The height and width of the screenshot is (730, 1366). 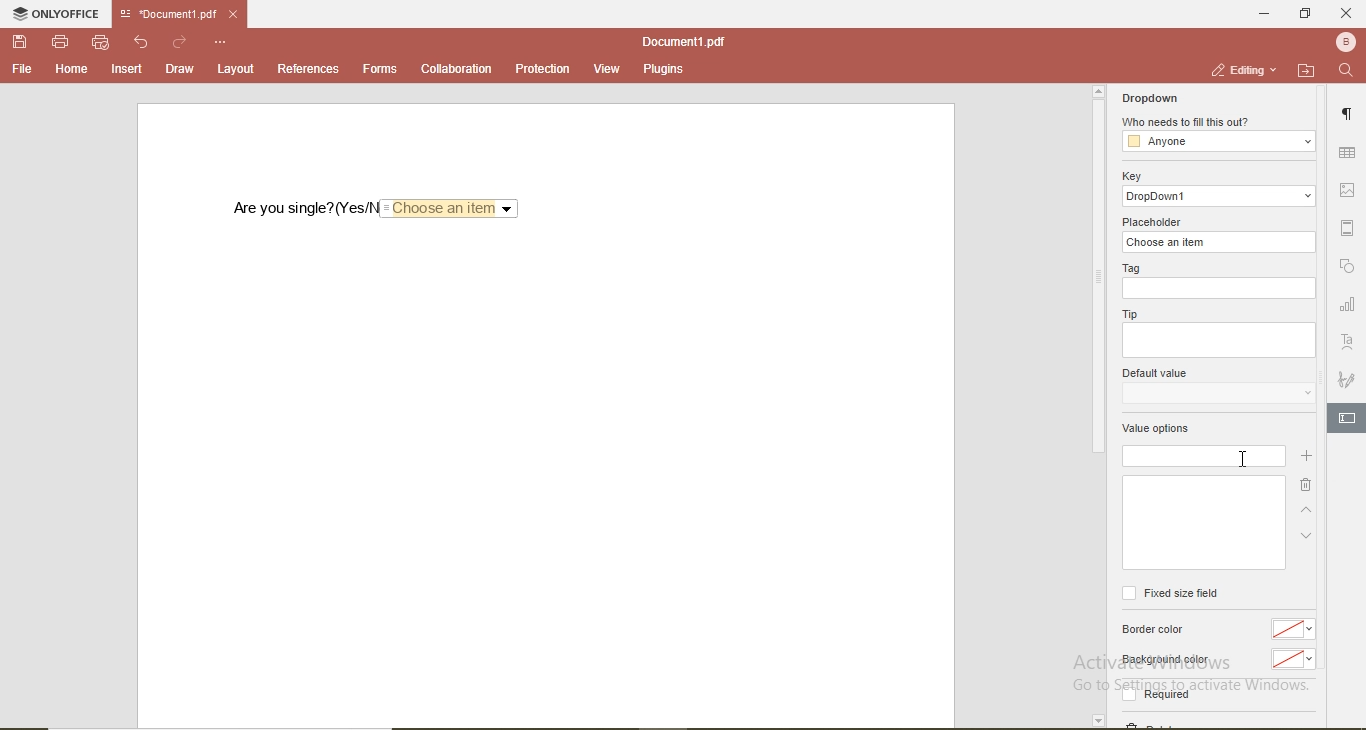 I want to click on file, so click(x=23, y=70).